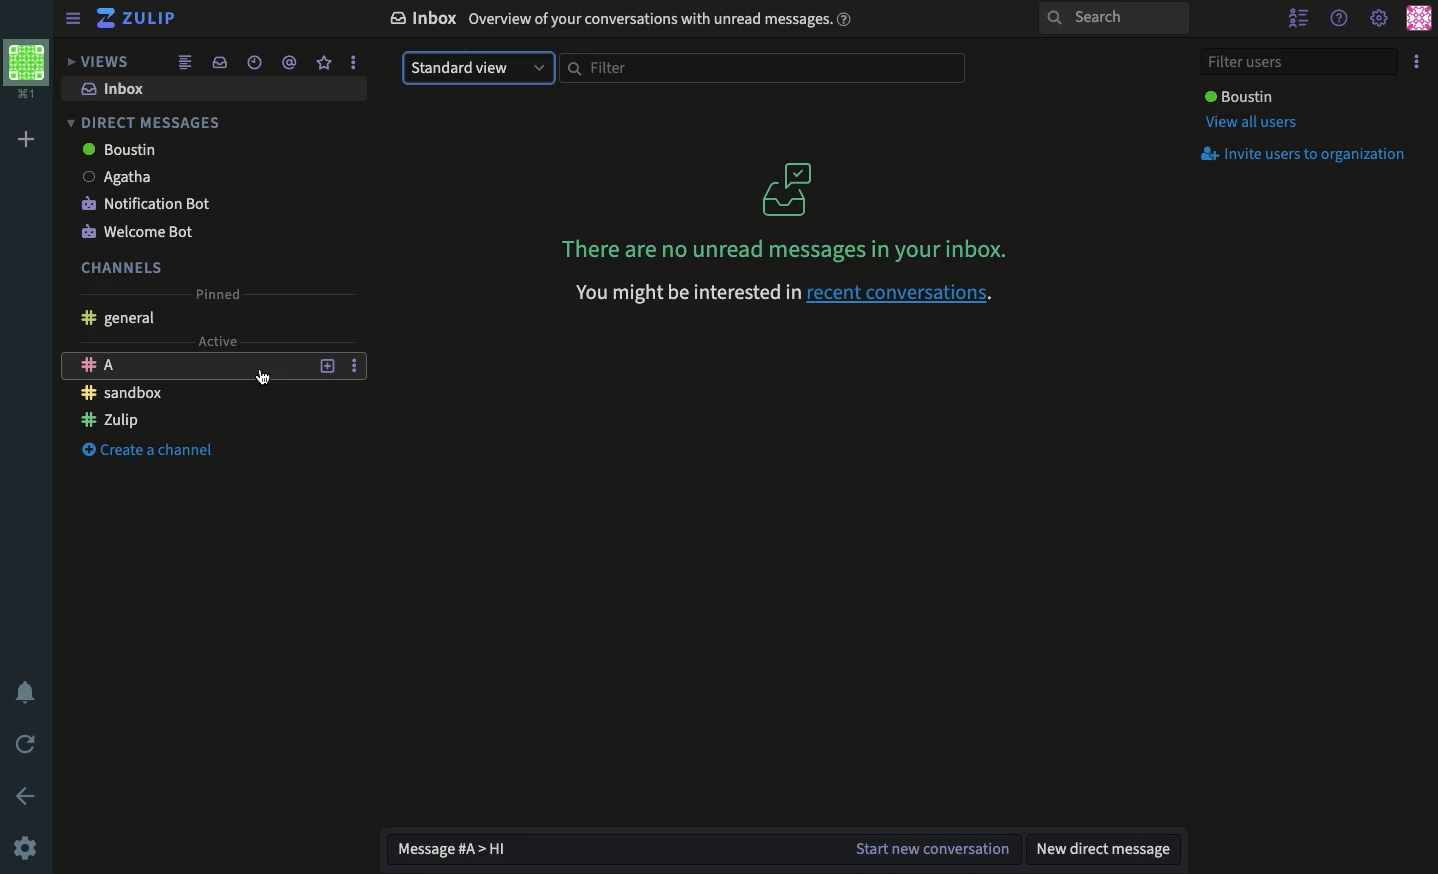 This screenshot has height=874, width=1438. What do you see at coordinates (28, 796) in the screenshot?
I see `Back` at bounding box center [28, 796].